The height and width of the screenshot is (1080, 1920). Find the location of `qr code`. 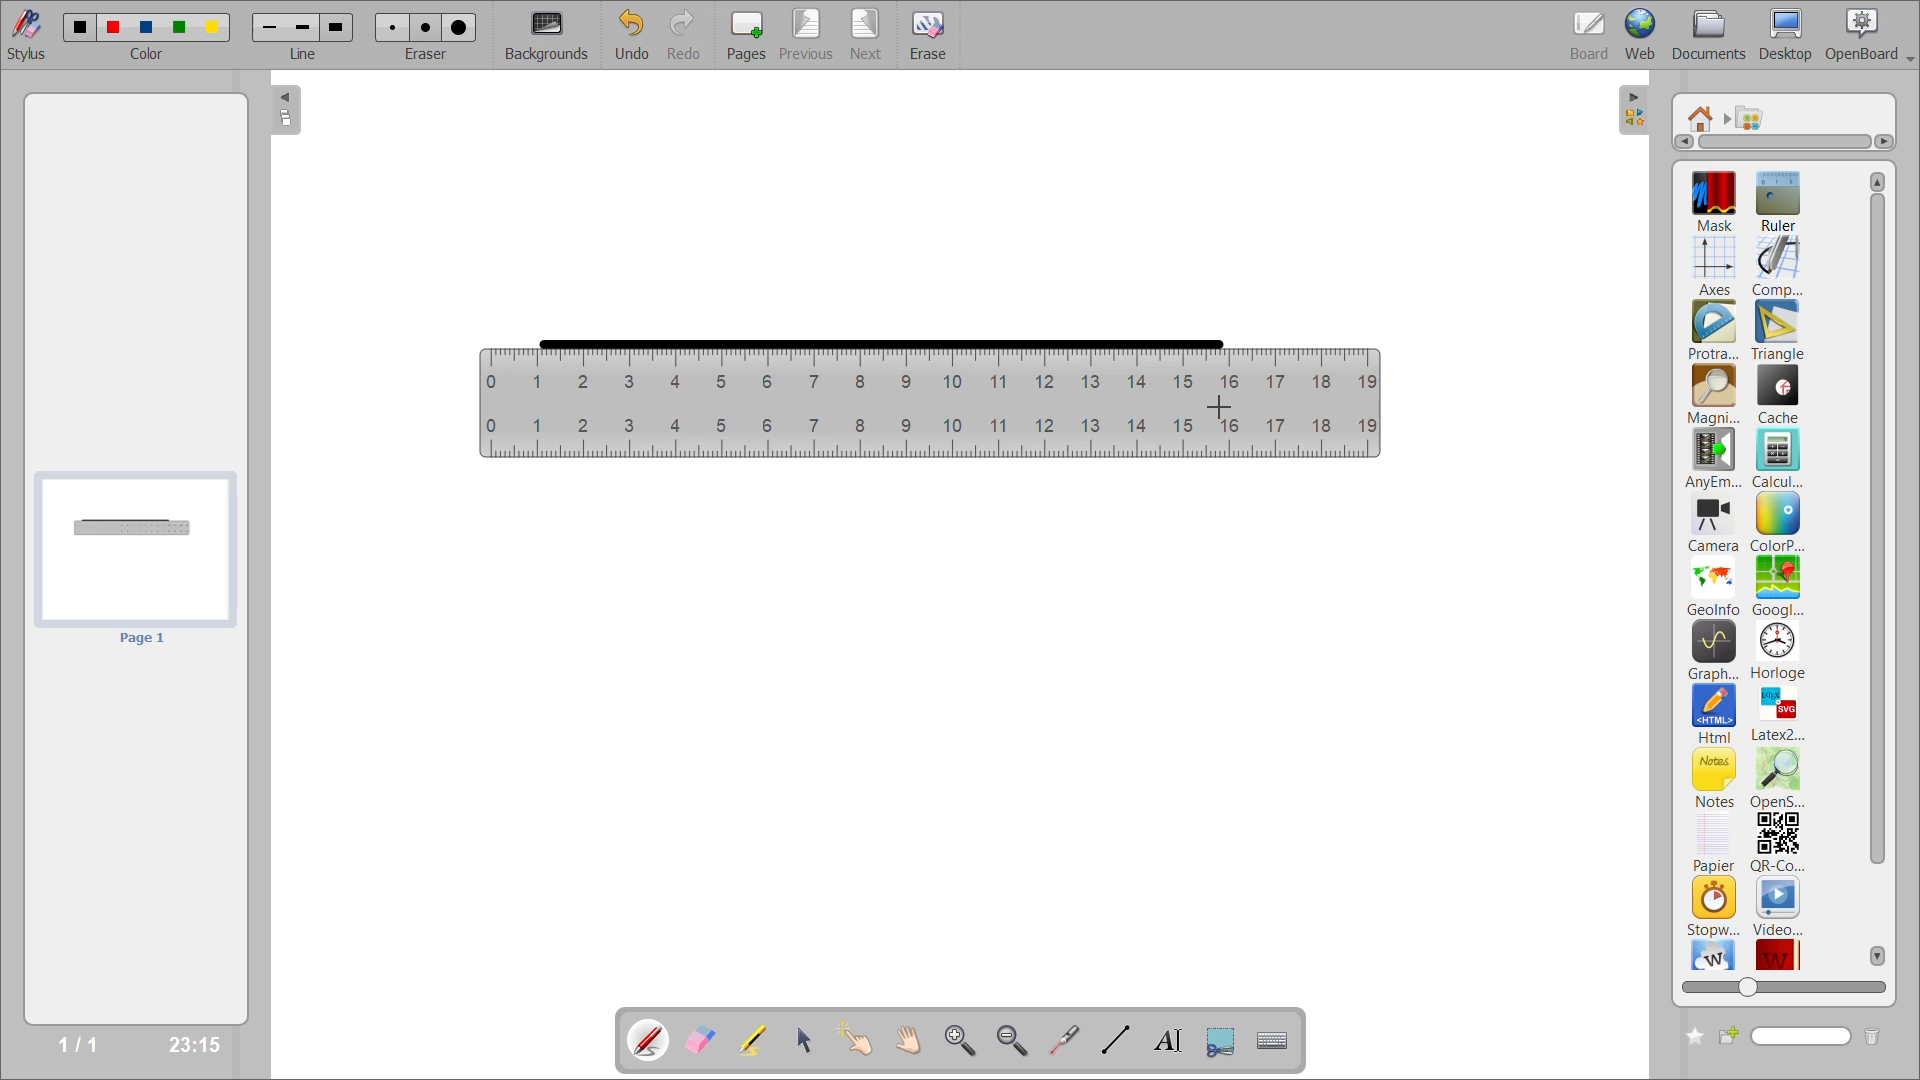

qr code is located at coordinates (1778, 843).